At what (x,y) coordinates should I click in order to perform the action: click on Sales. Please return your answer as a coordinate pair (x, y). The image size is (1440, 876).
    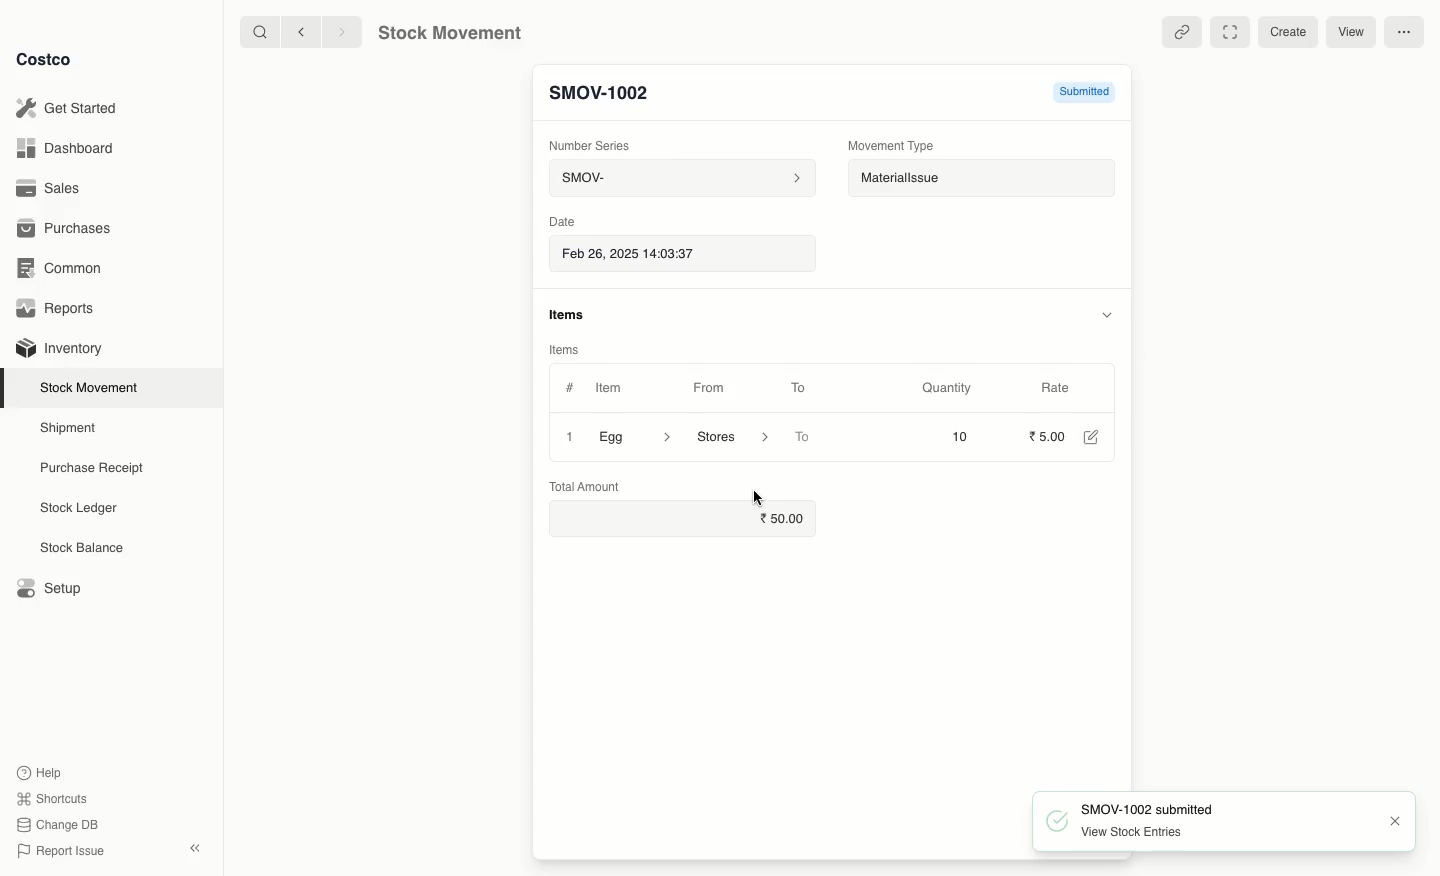
    Looking at the image, I should click on (51, 187).